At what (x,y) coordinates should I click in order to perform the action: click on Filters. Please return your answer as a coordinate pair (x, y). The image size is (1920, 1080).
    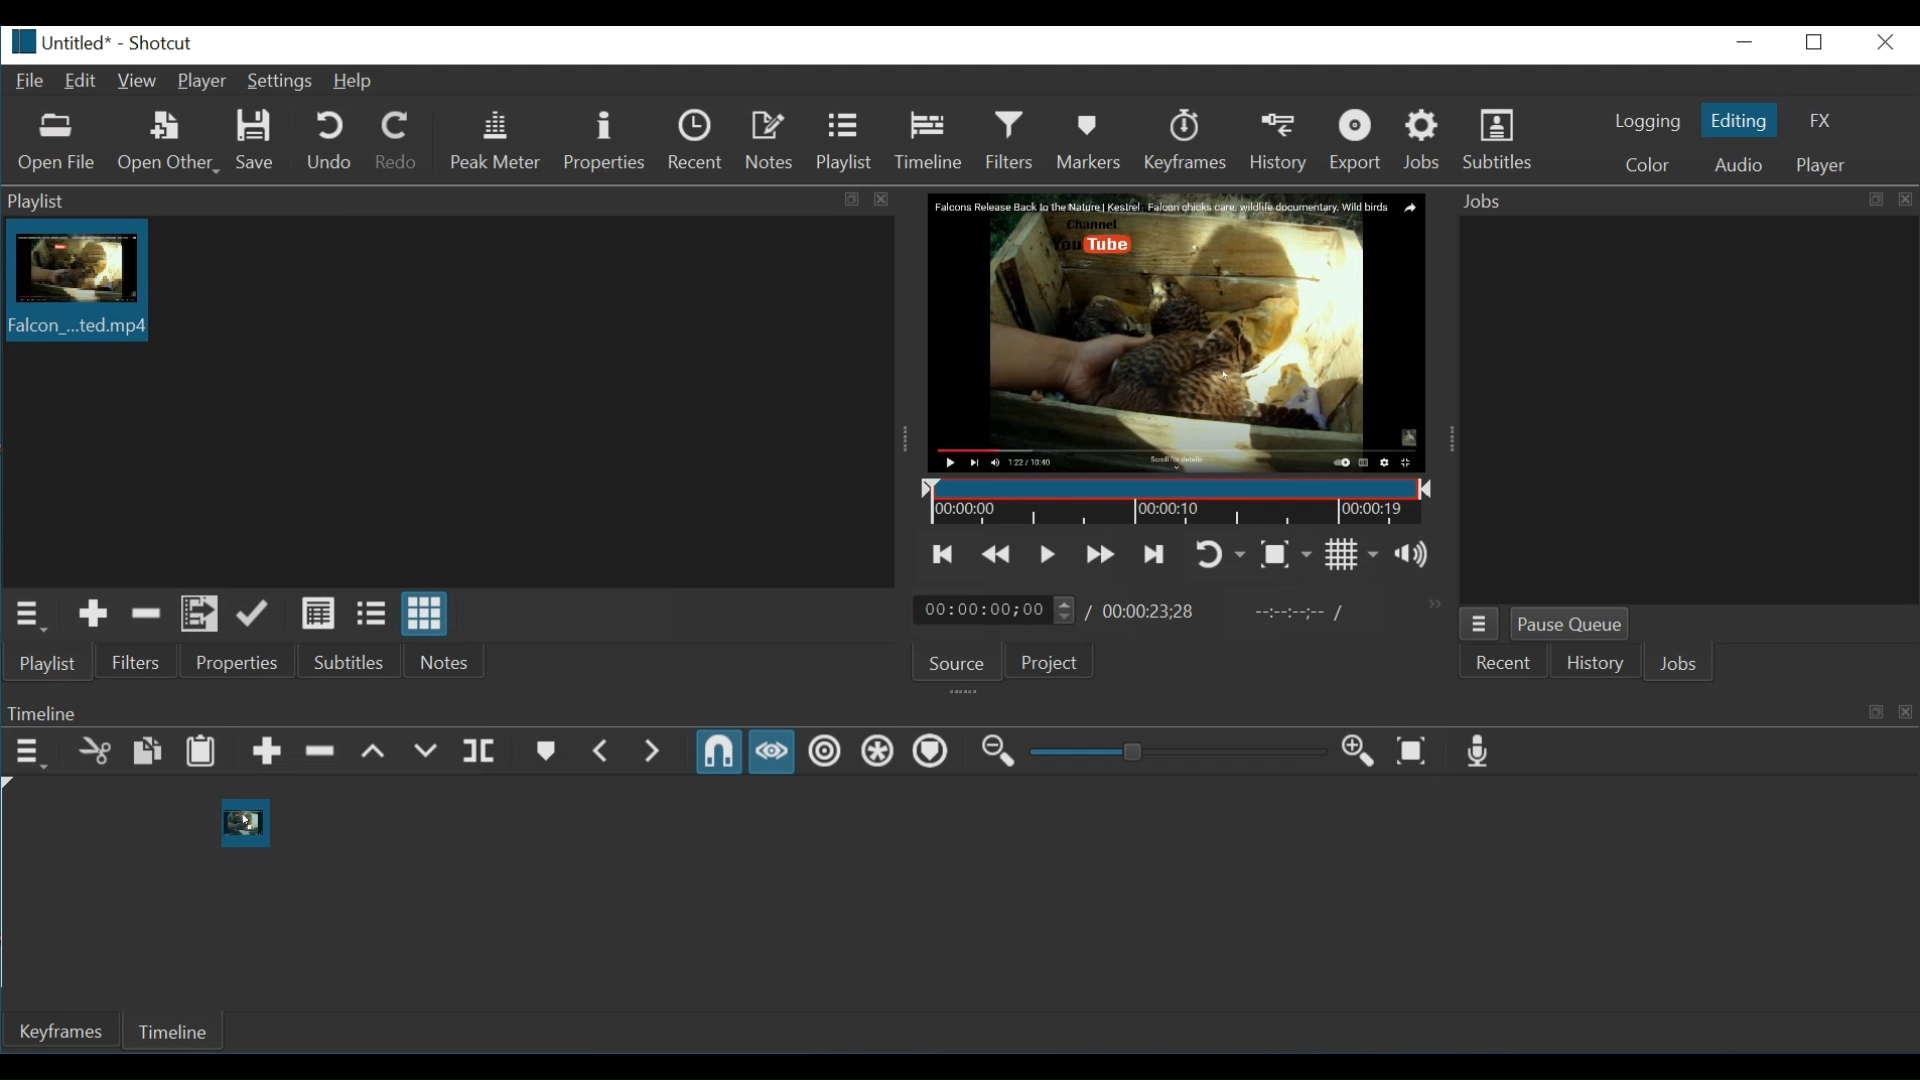
    Looking at the image, I should click on (137, 662).